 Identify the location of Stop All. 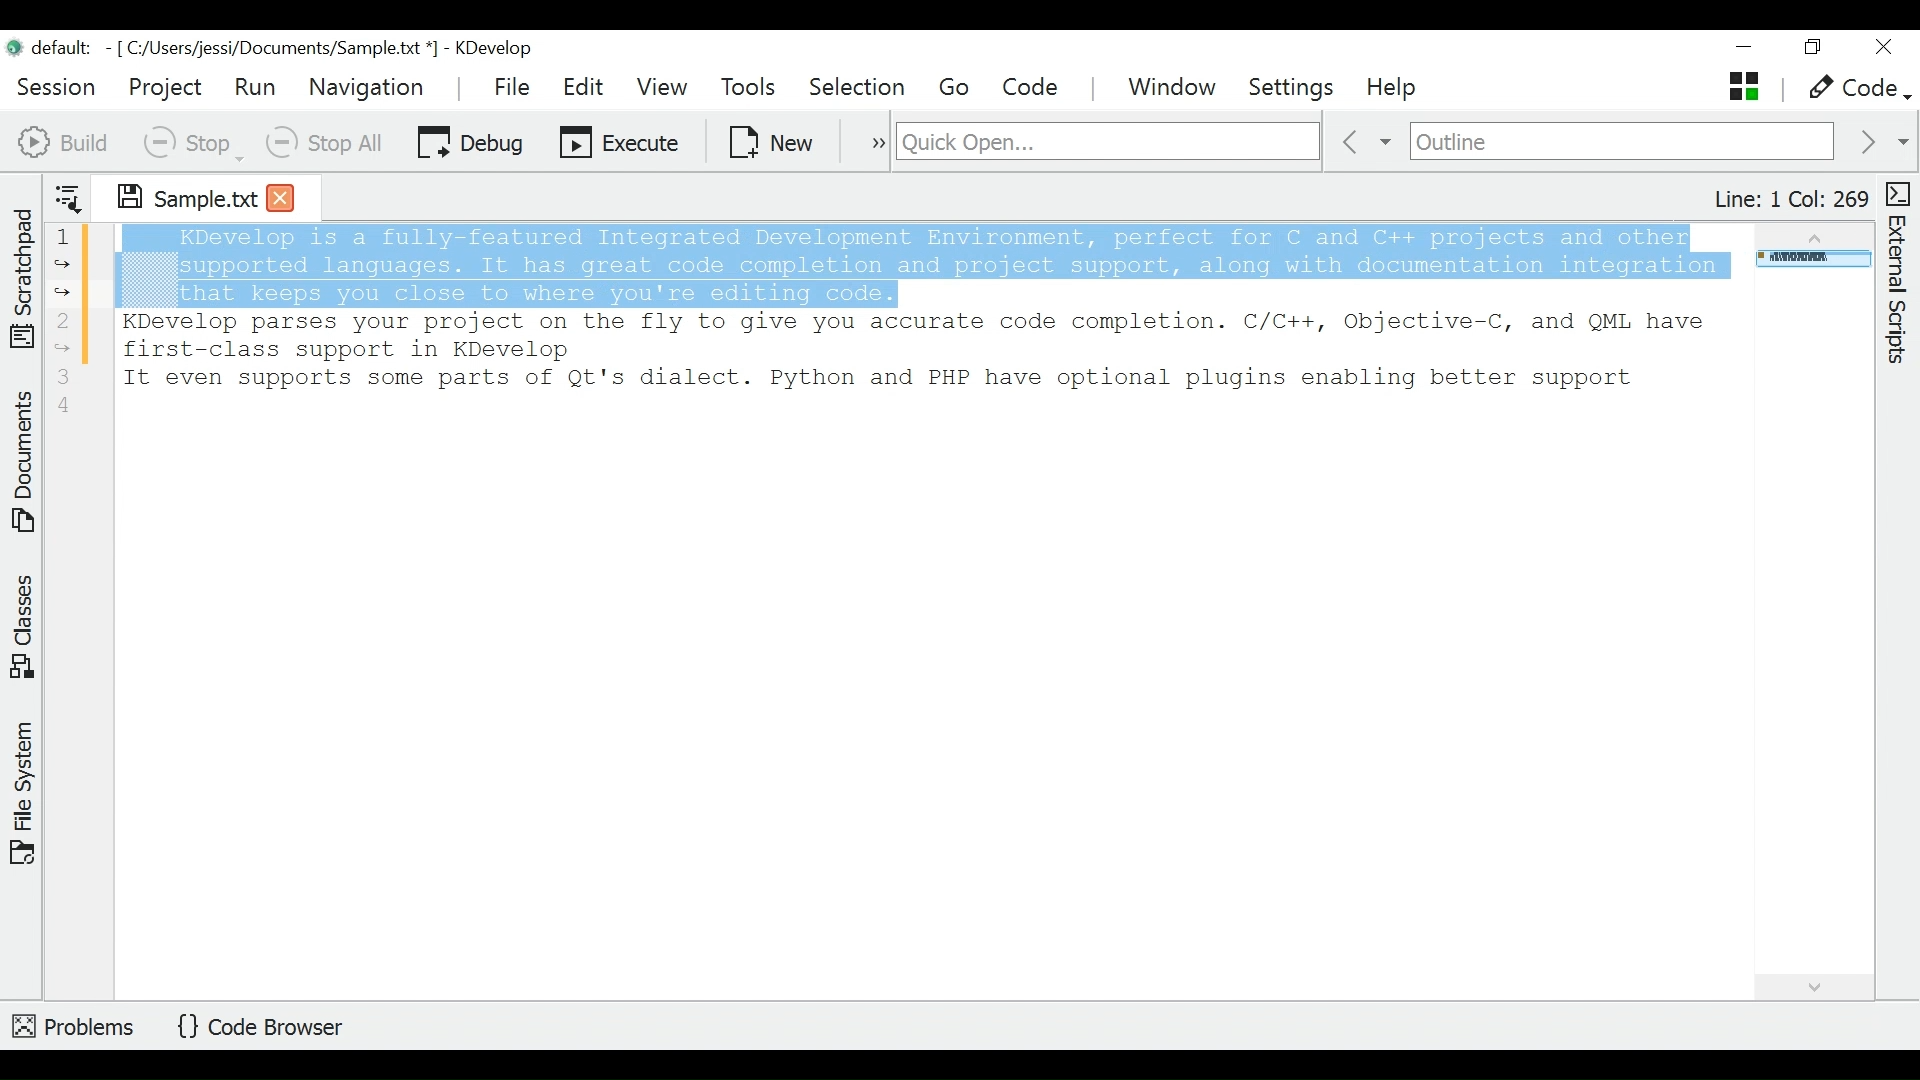
(327, 142).